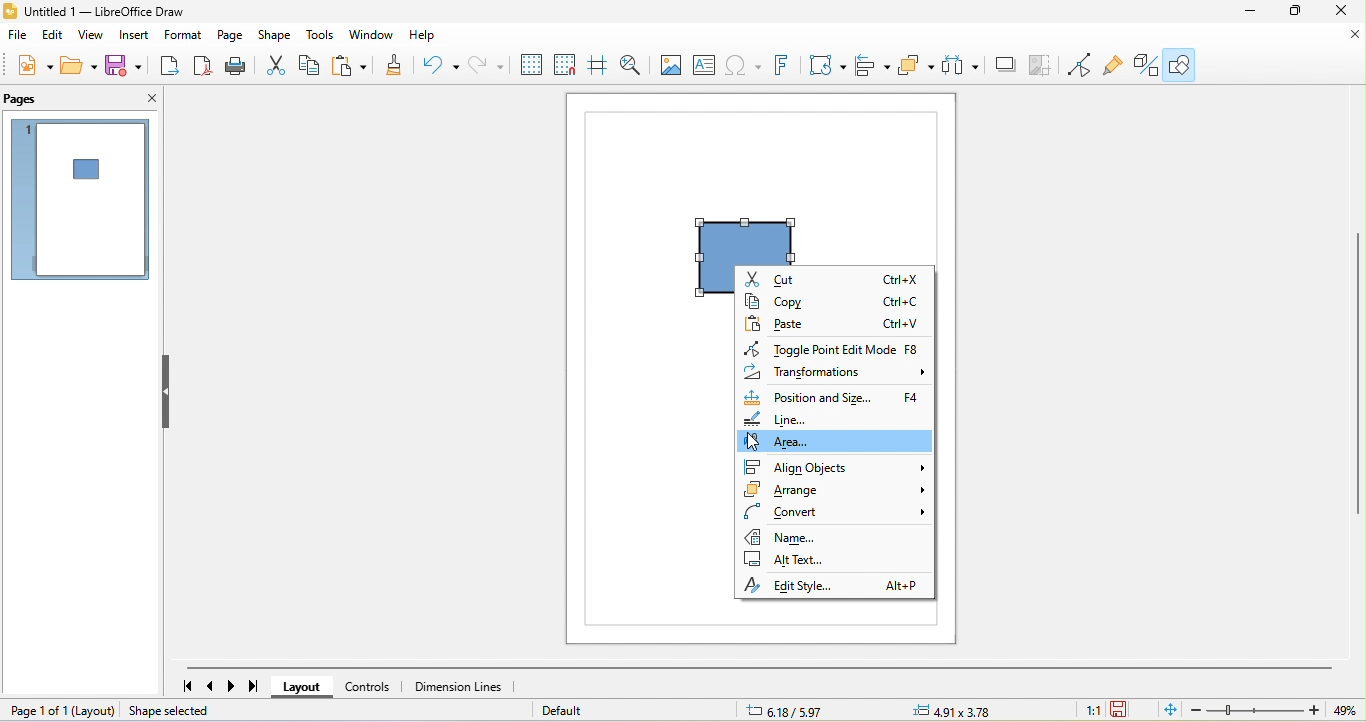 The width and height of the screenshot is (1366, 722). Describe the element at coordinates (917, 67) in the screenshot. I see `arrange` at that location.